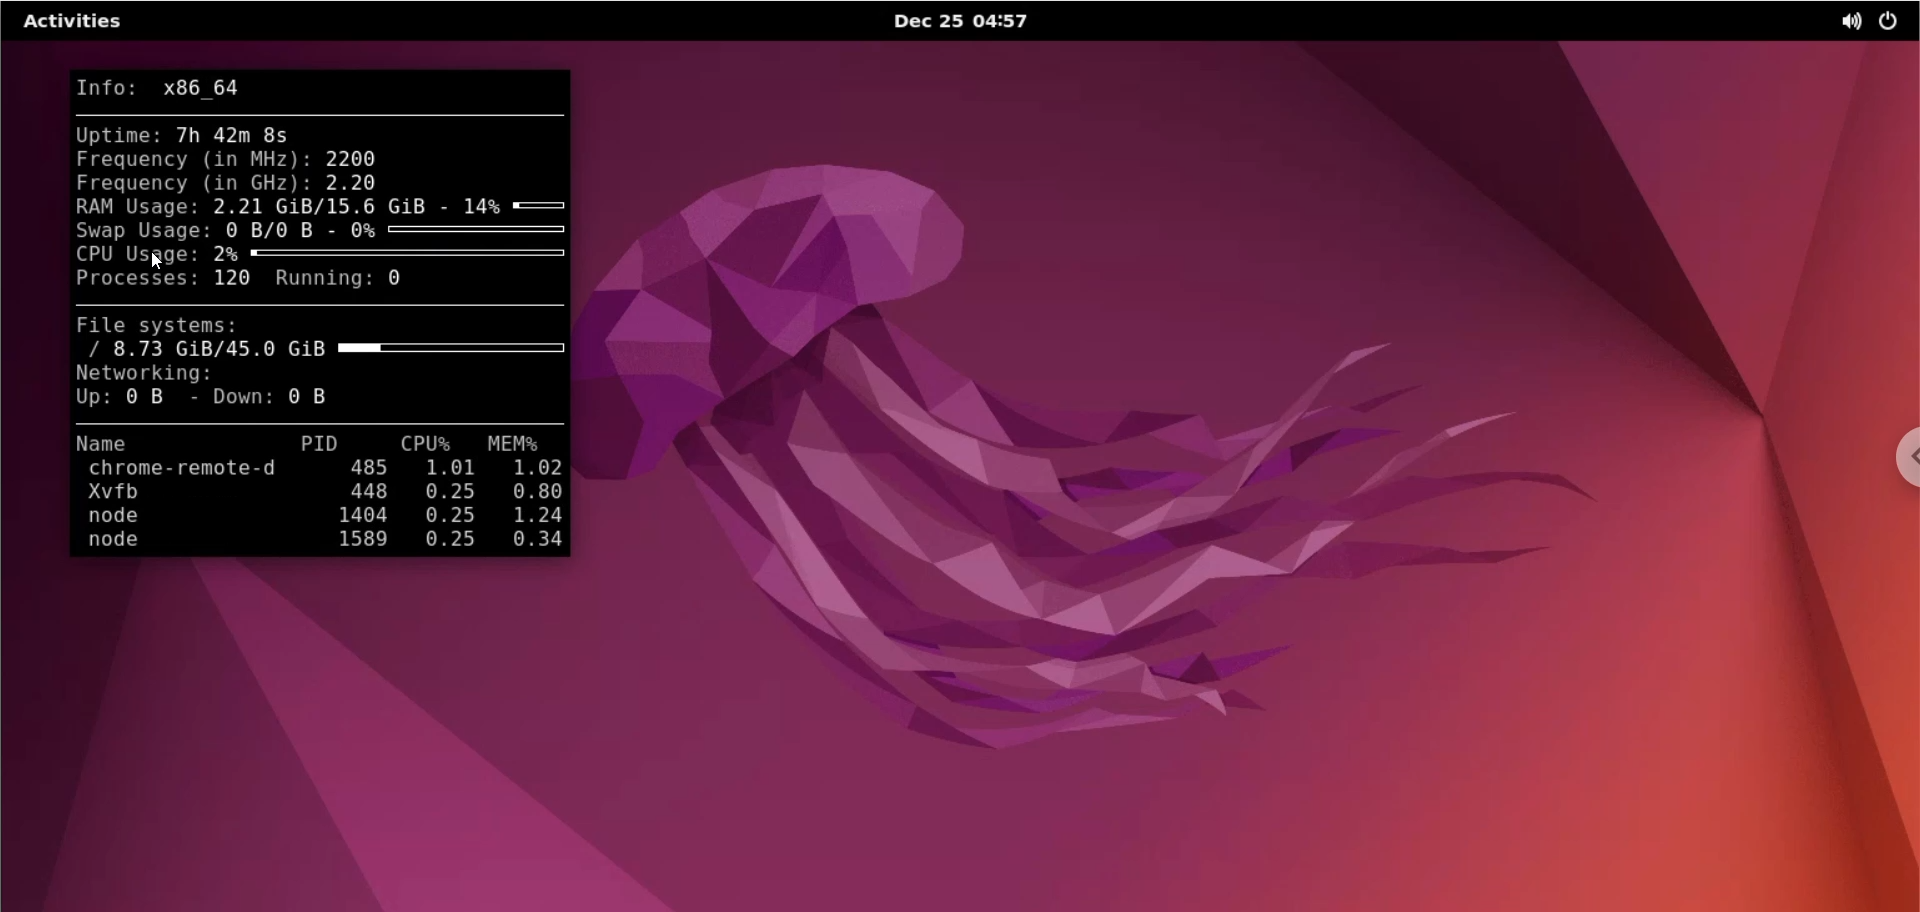 The image size is (1920, 912). I want to click on Dec 25 04:57, so click(980, 23).